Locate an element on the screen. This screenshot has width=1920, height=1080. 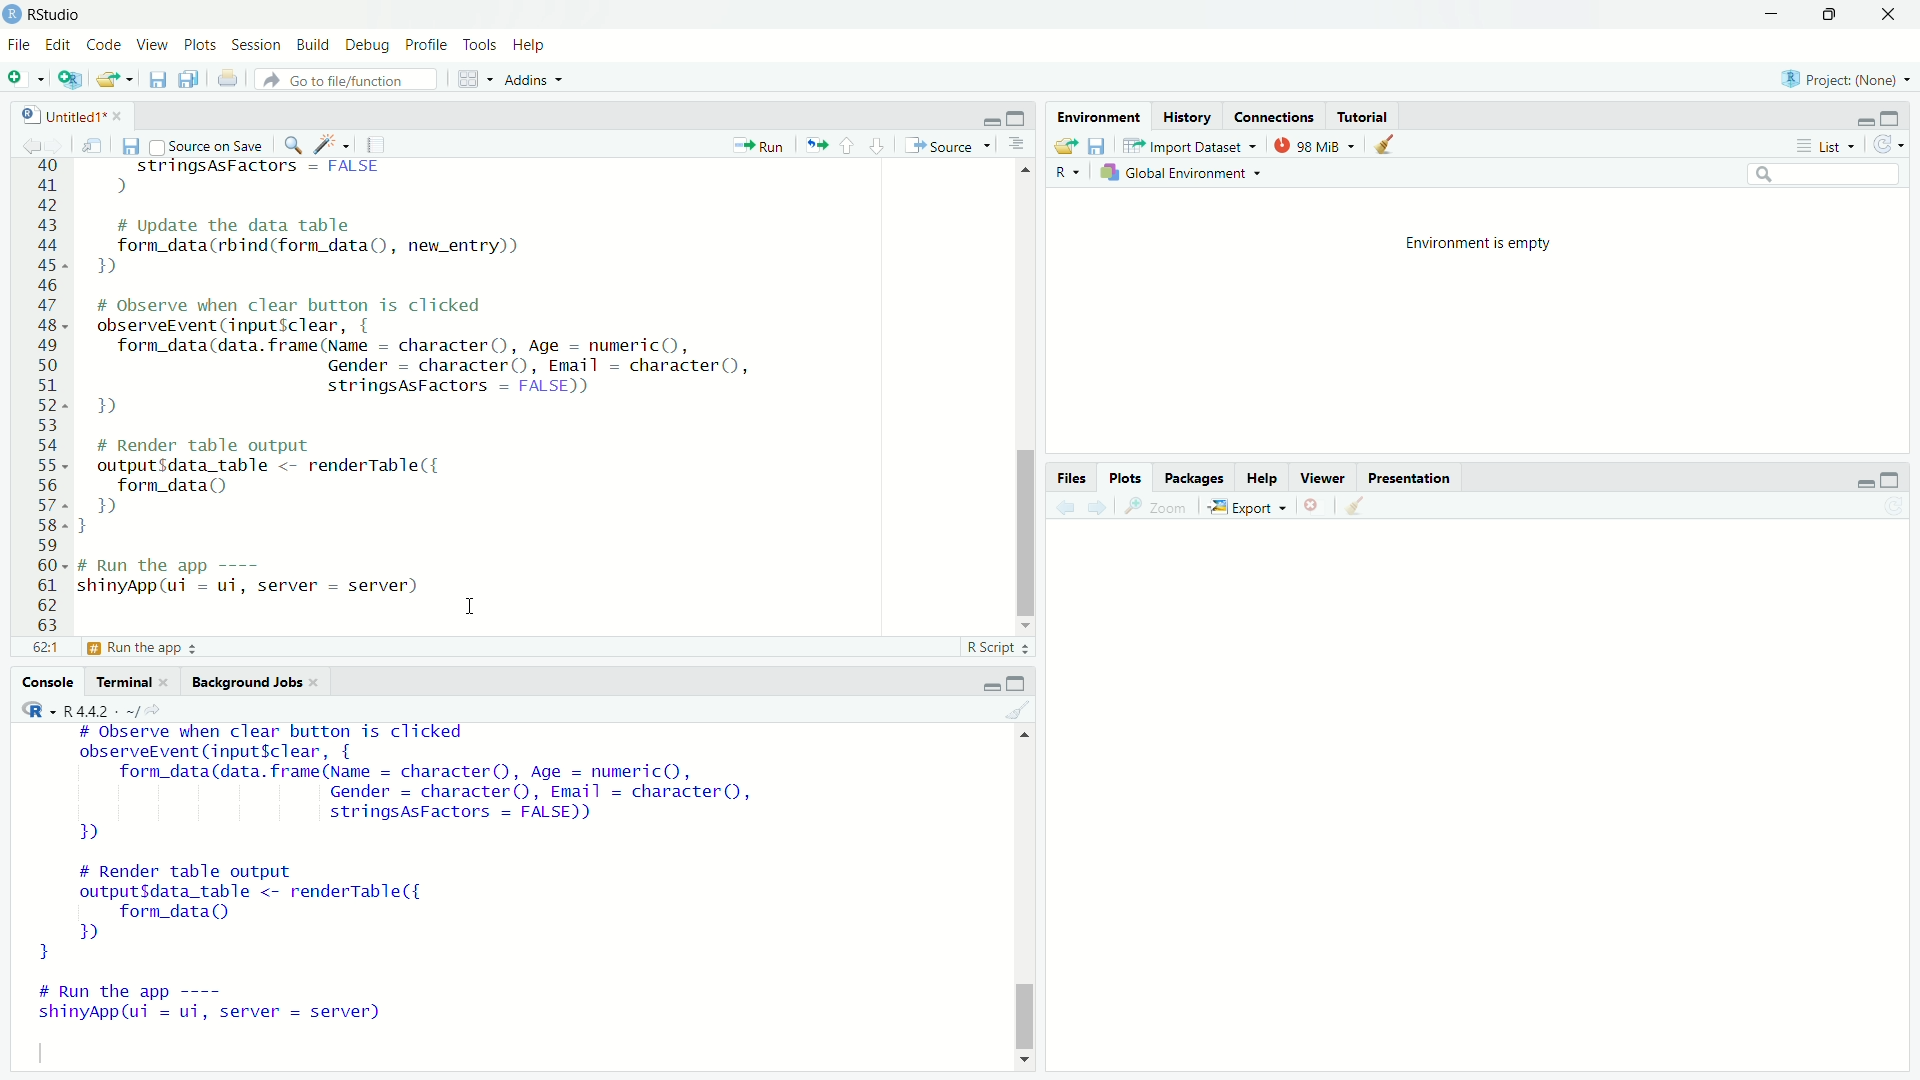
go to previous section/chunk is located at coordinates (849, 145).